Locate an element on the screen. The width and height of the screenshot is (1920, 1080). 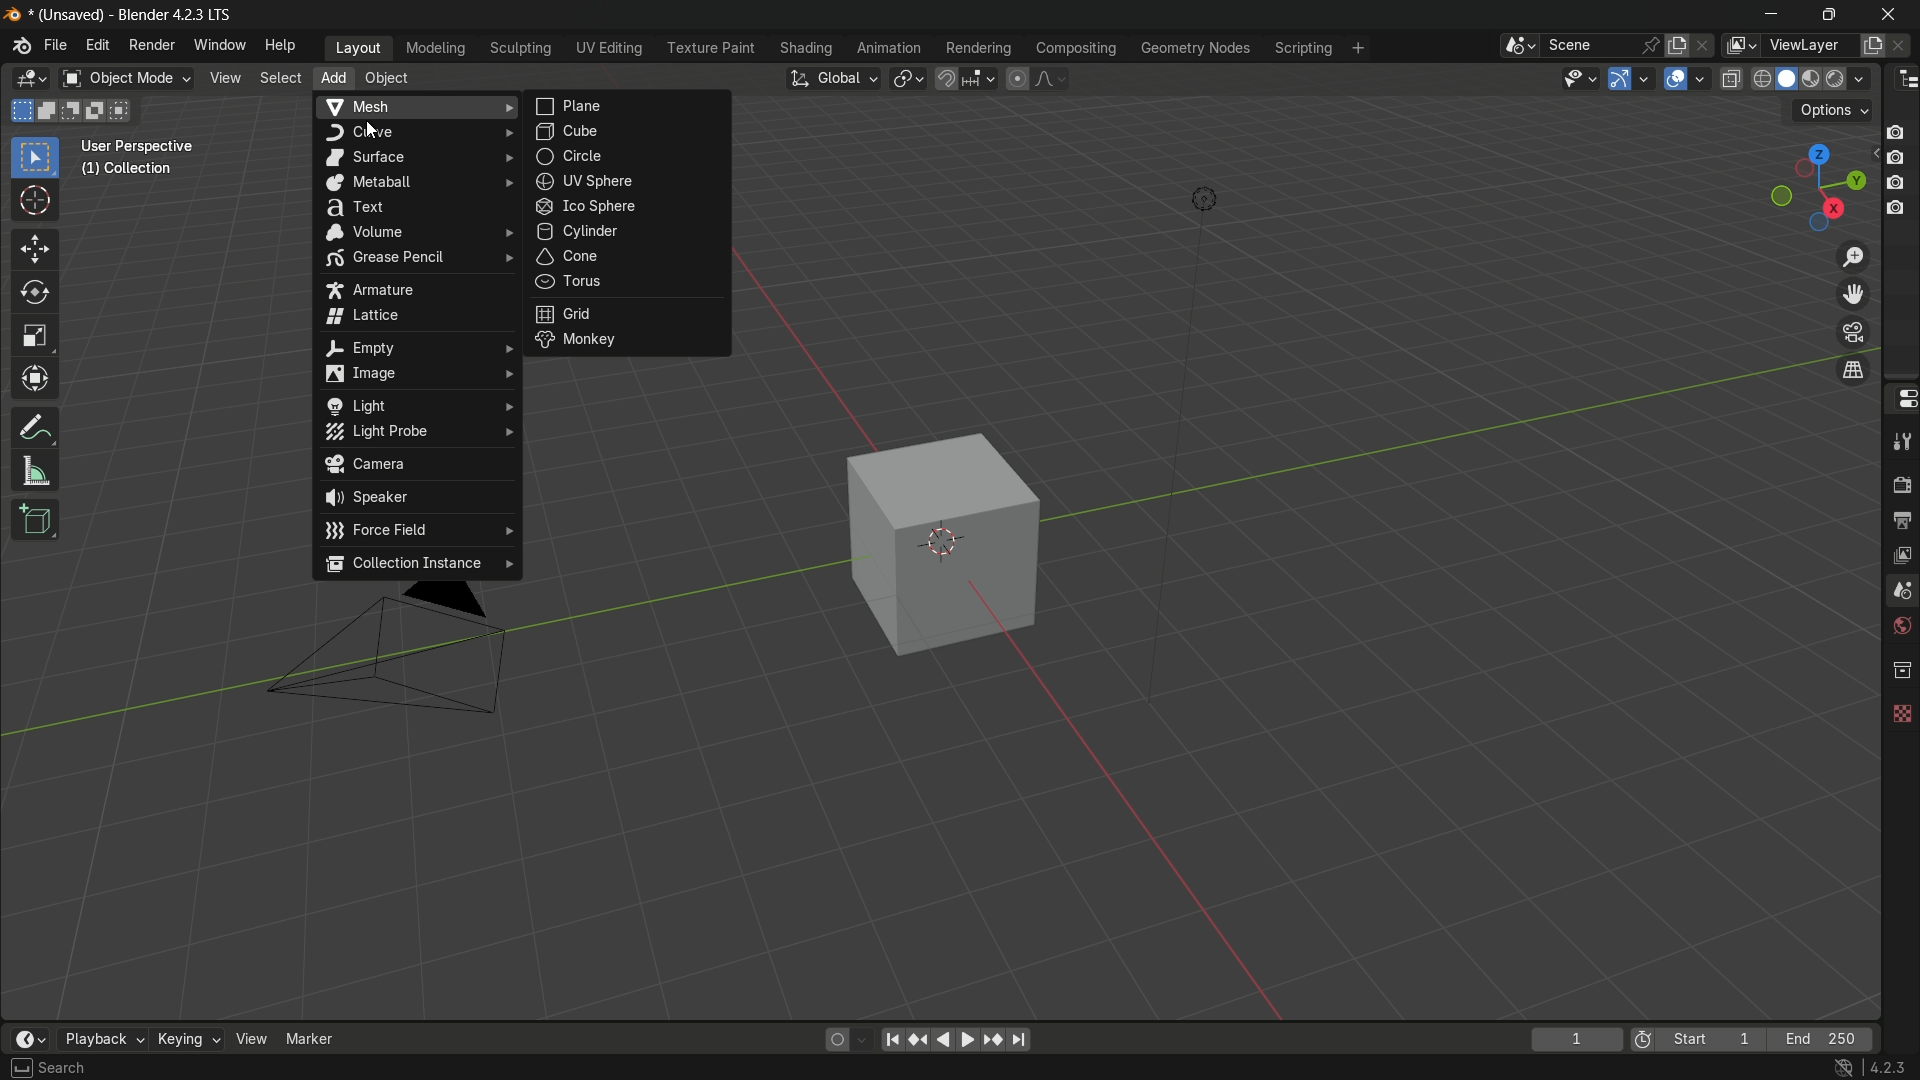
sculpting menu is located at coordinates (521, 49).